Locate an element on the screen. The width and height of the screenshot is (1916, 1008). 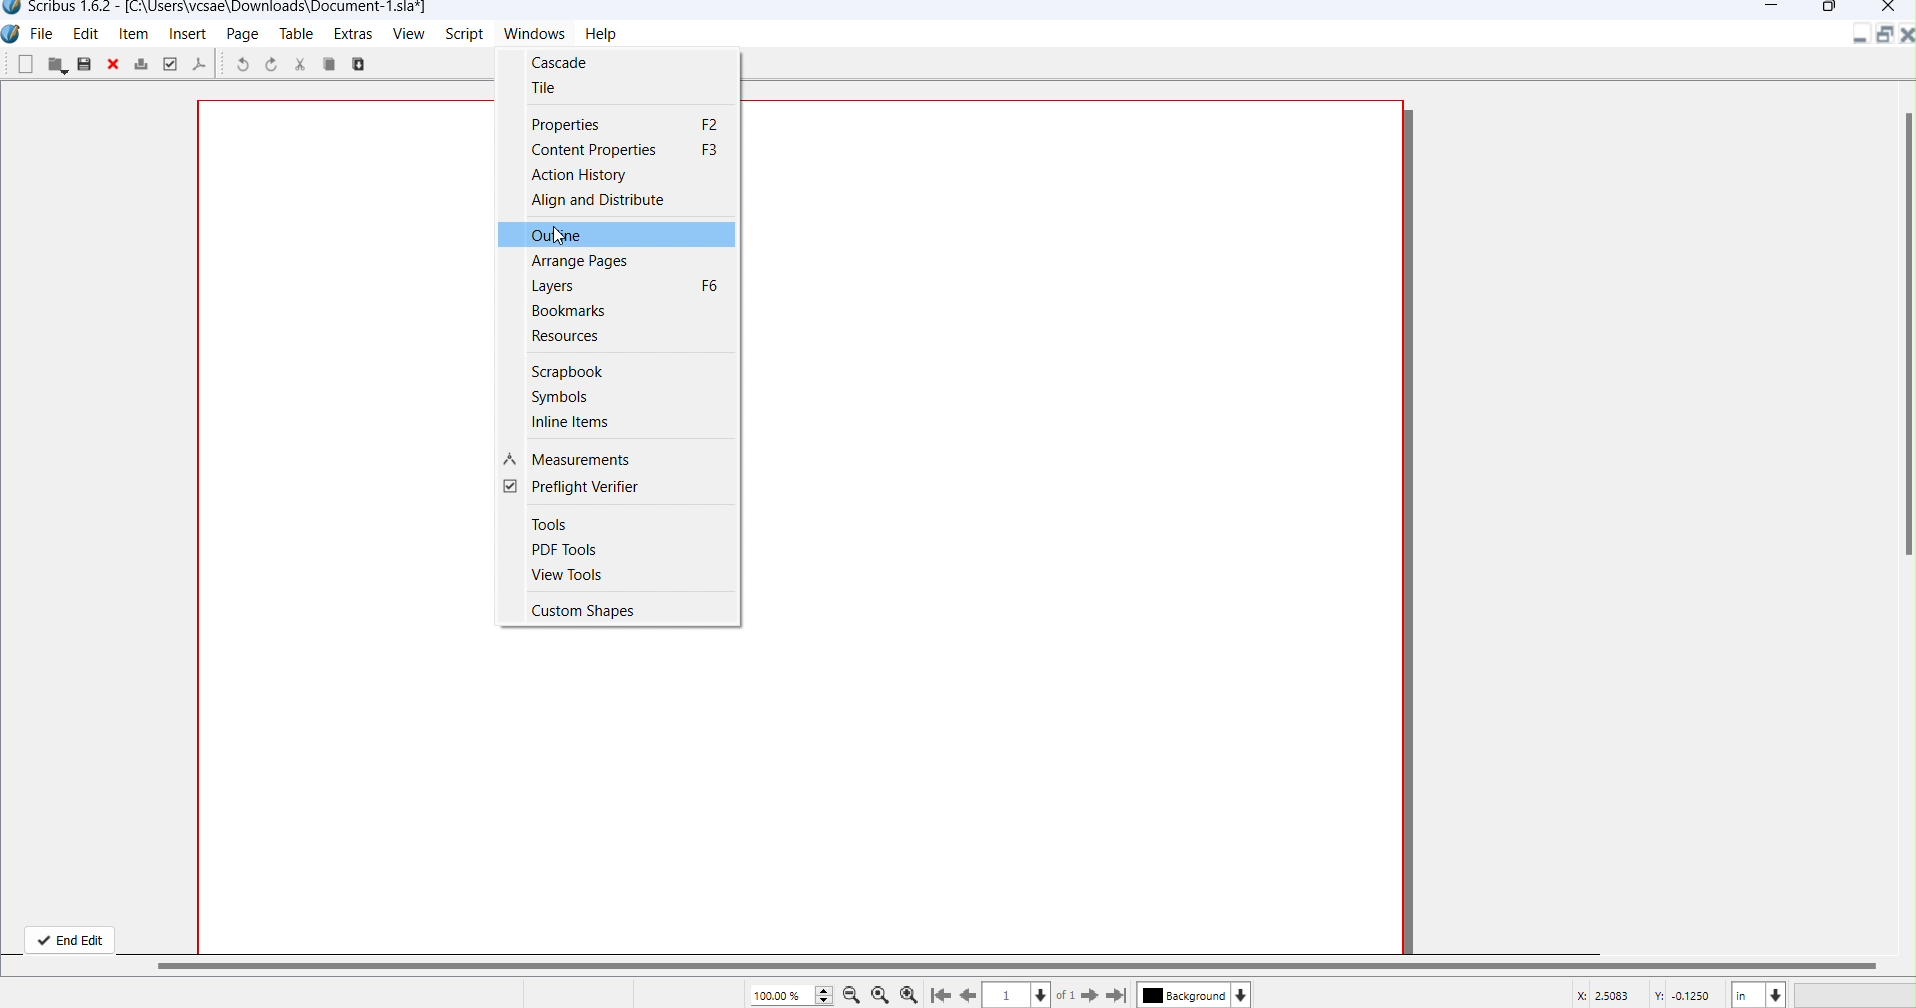
Tile is located at coordinates (542, 89).